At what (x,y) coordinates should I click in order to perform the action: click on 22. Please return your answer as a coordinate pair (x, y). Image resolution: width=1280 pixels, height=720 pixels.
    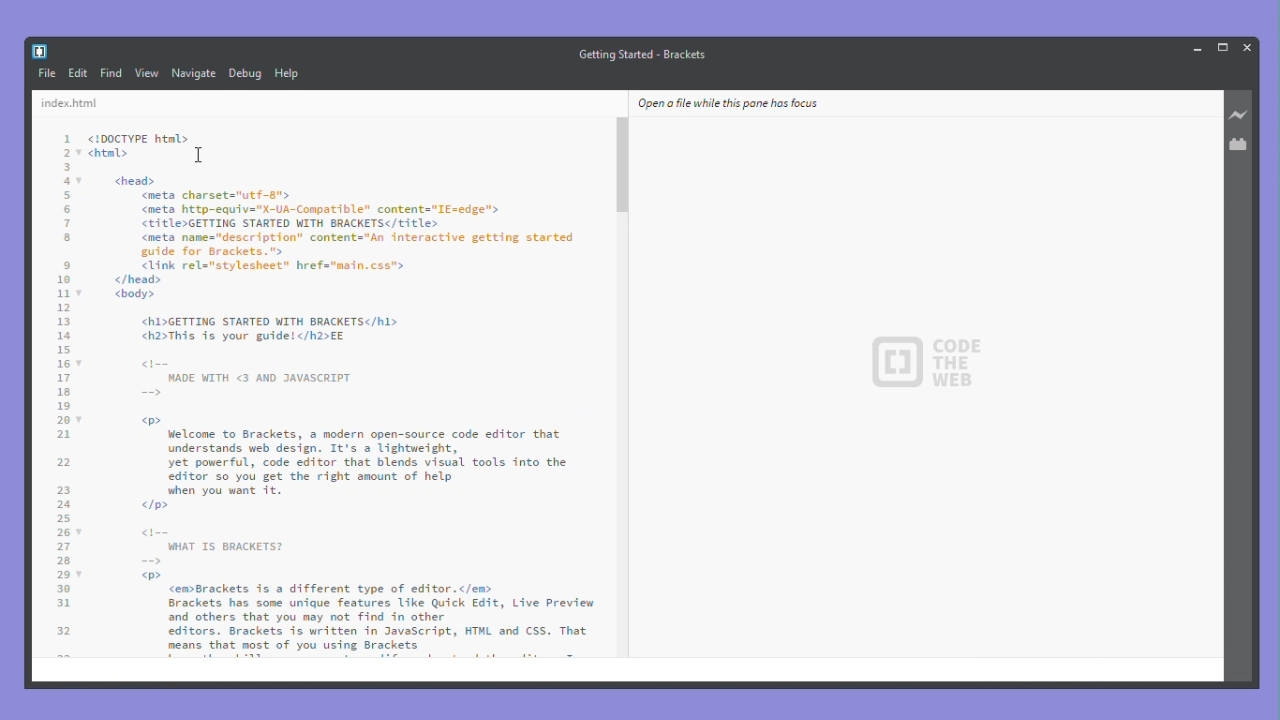
    Looking at the image, I should click on (63, 462).